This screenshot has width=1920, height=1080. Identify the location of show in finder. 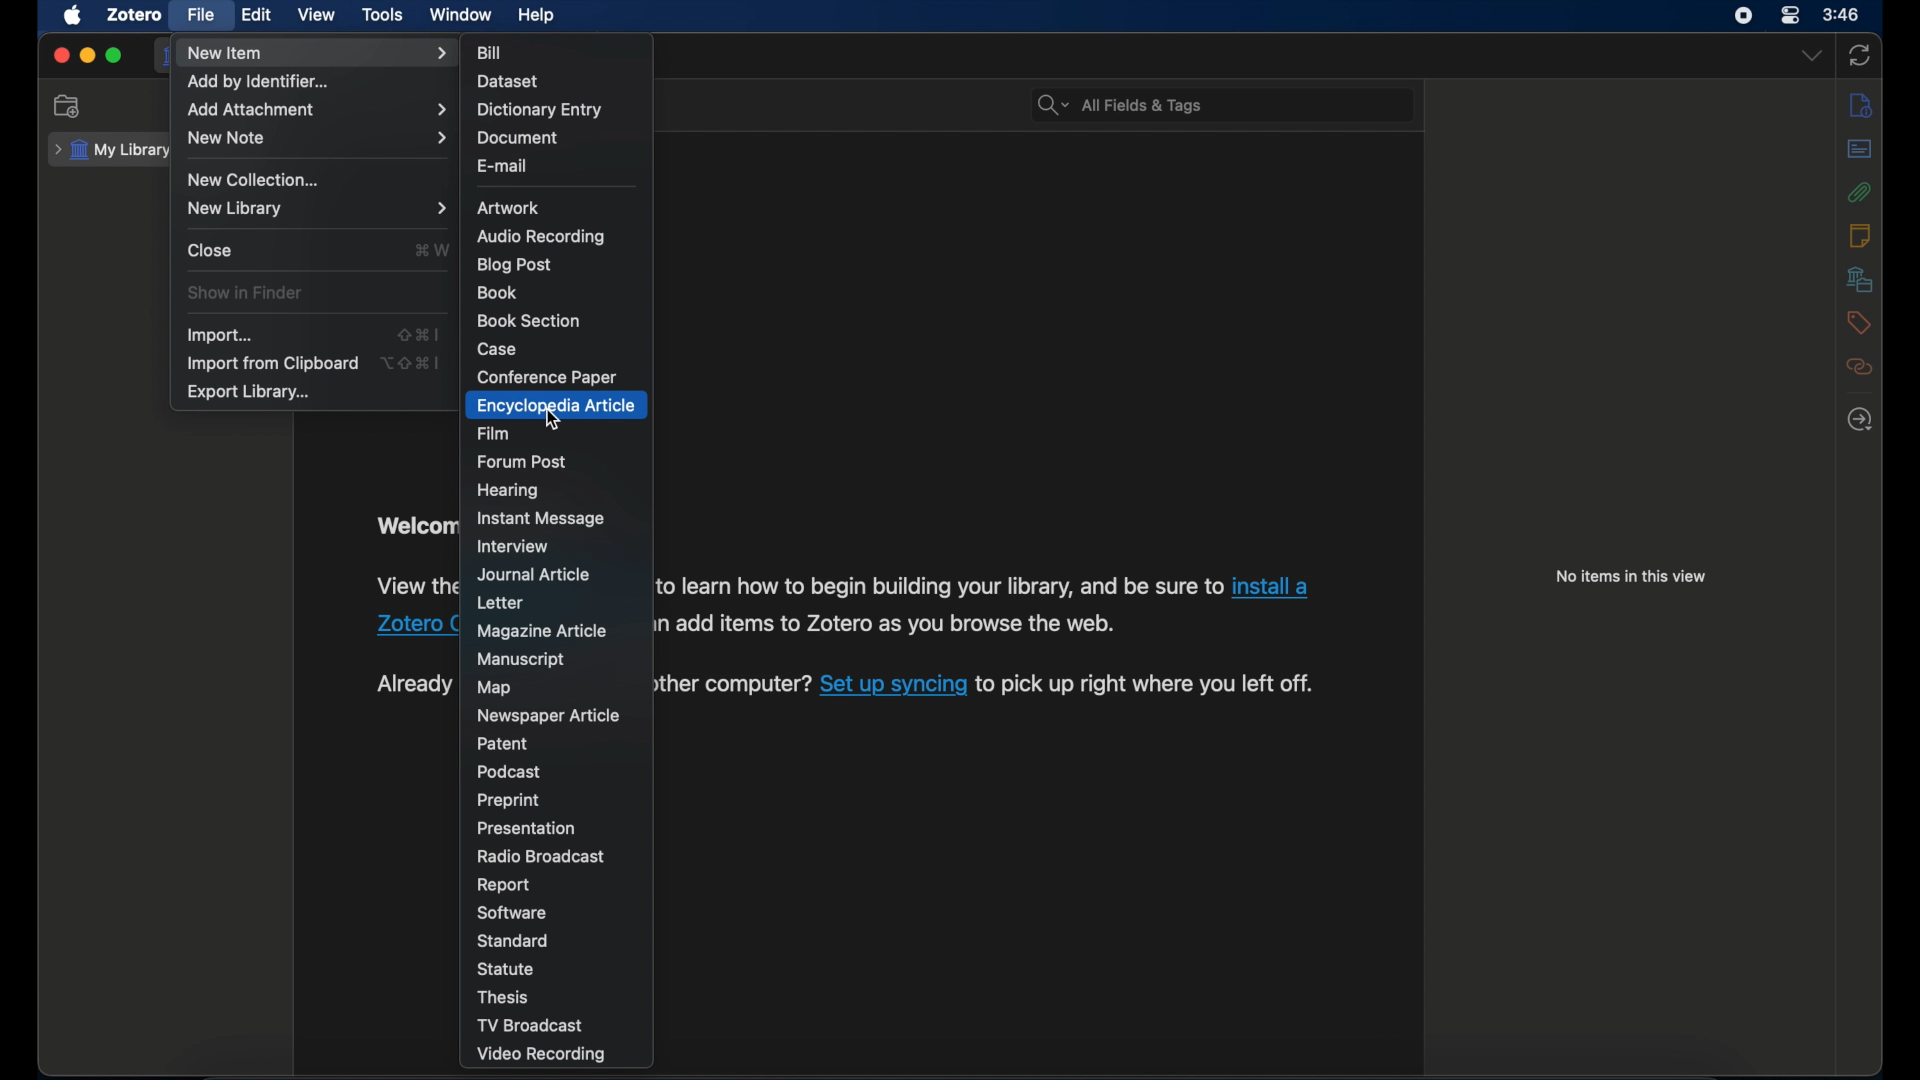
(244, 293).